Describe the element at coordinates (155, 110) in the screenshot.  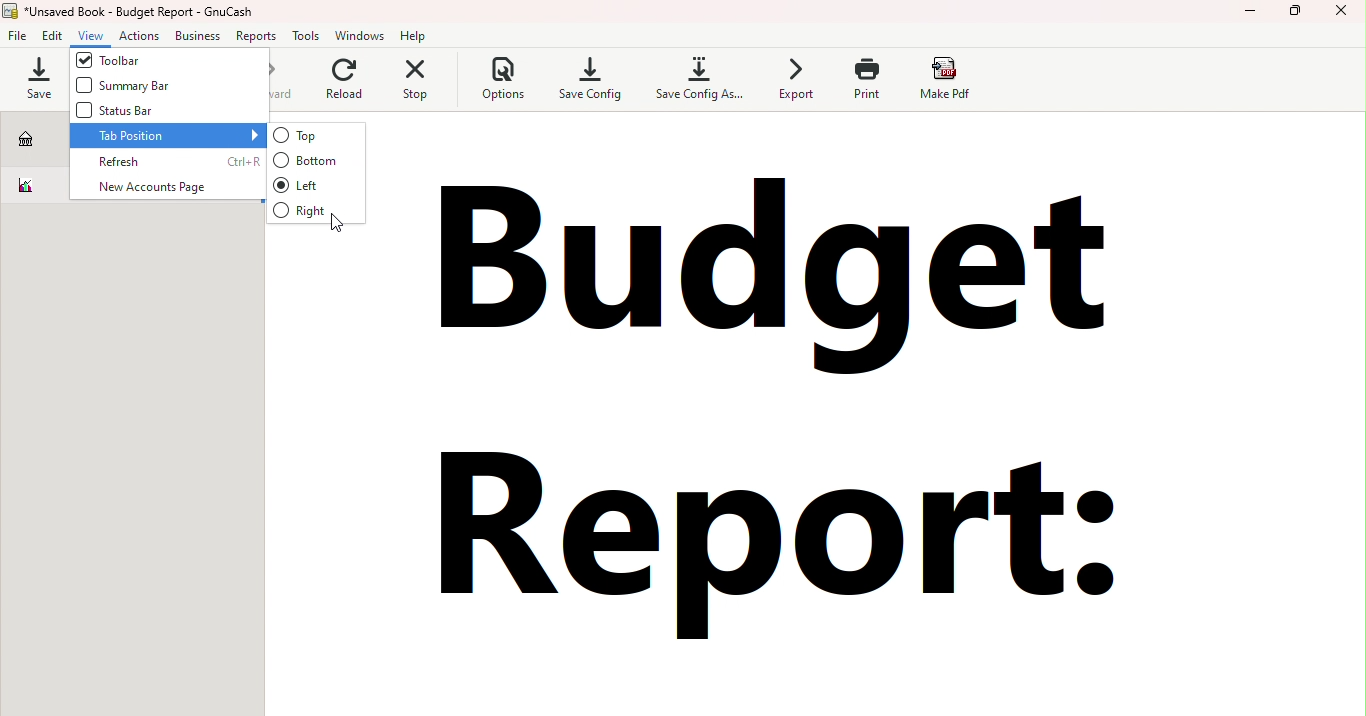
I see `Status Bar` at that location.